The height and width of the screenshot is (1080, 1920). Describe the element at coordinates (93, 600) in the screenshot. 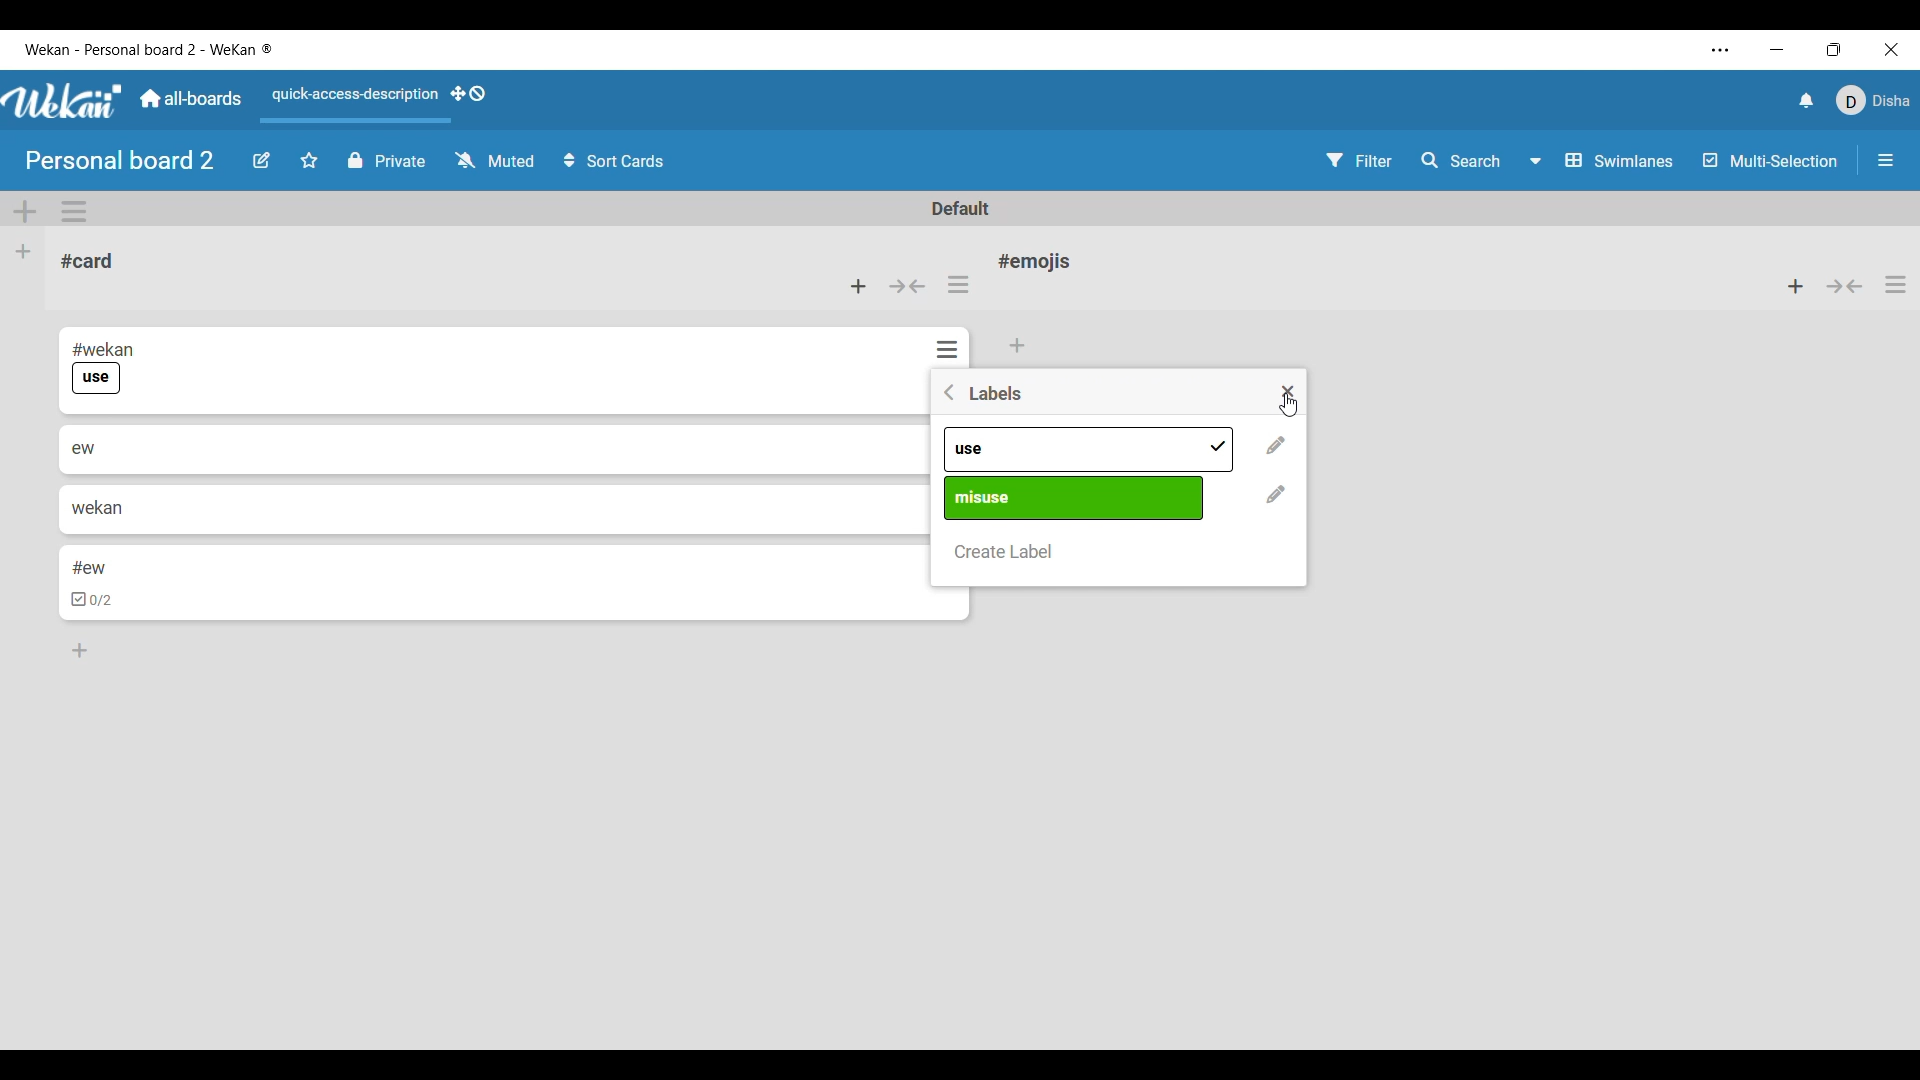

I see `checkbox ` at that location.